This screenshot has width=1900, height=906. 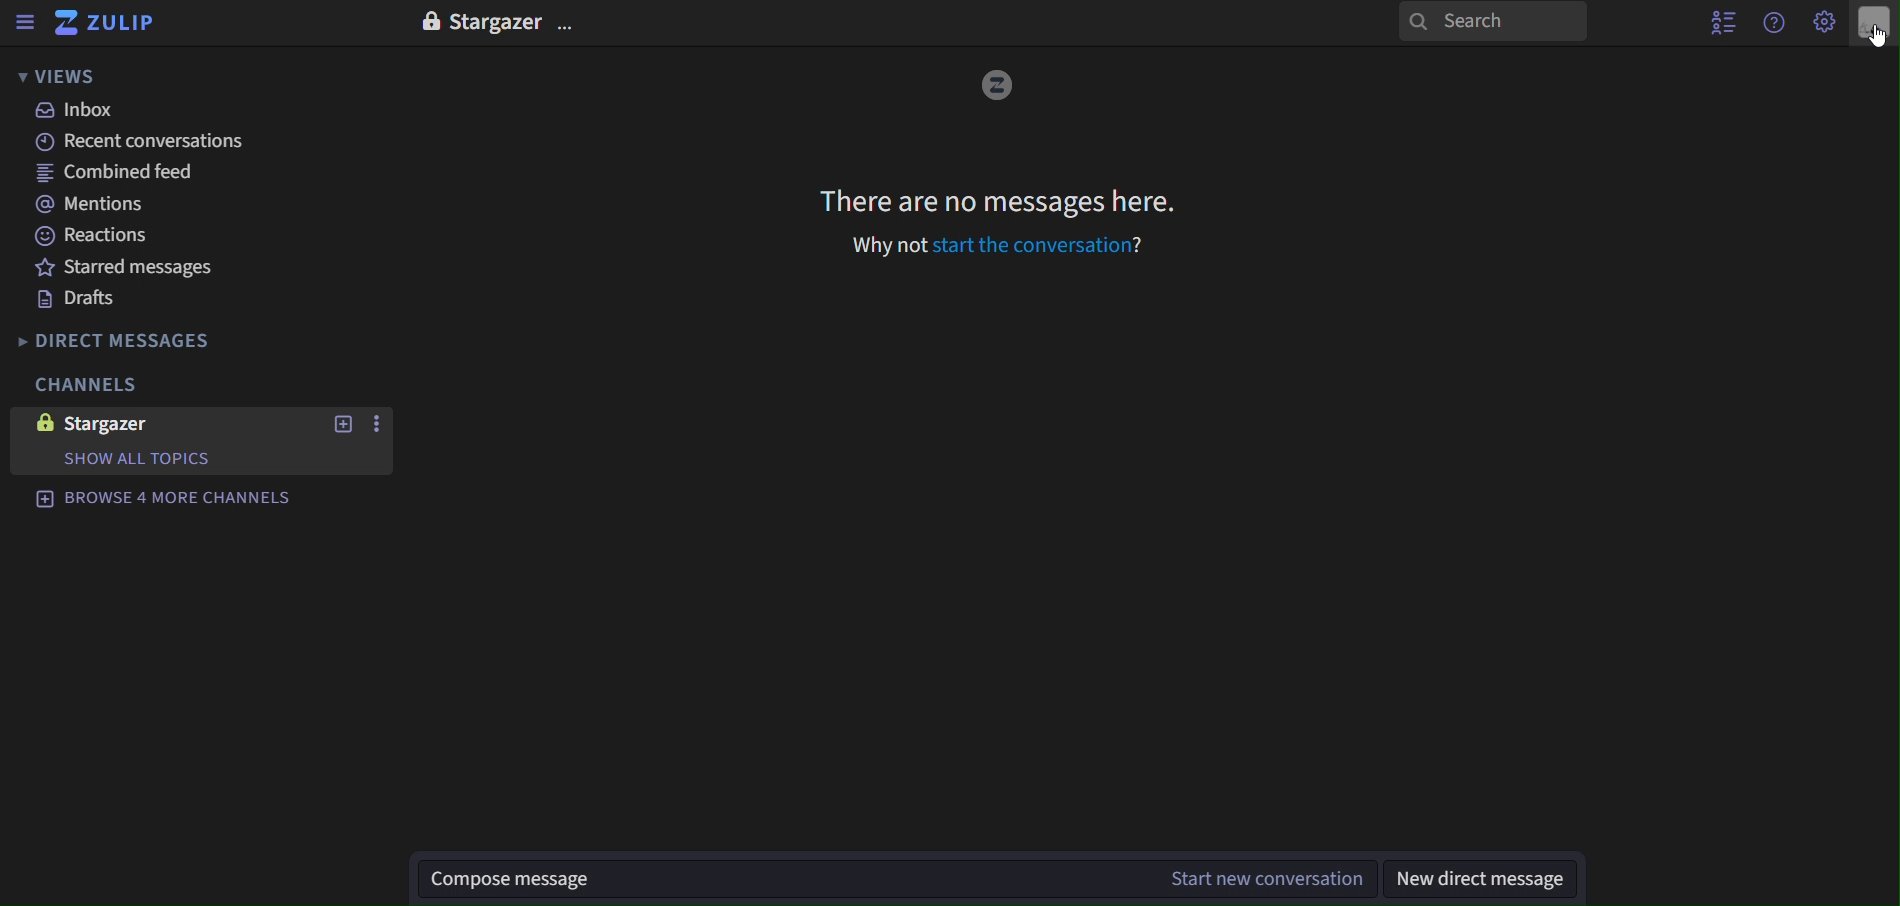 I want to click on There are no messages here., so click(x=996, y=199).